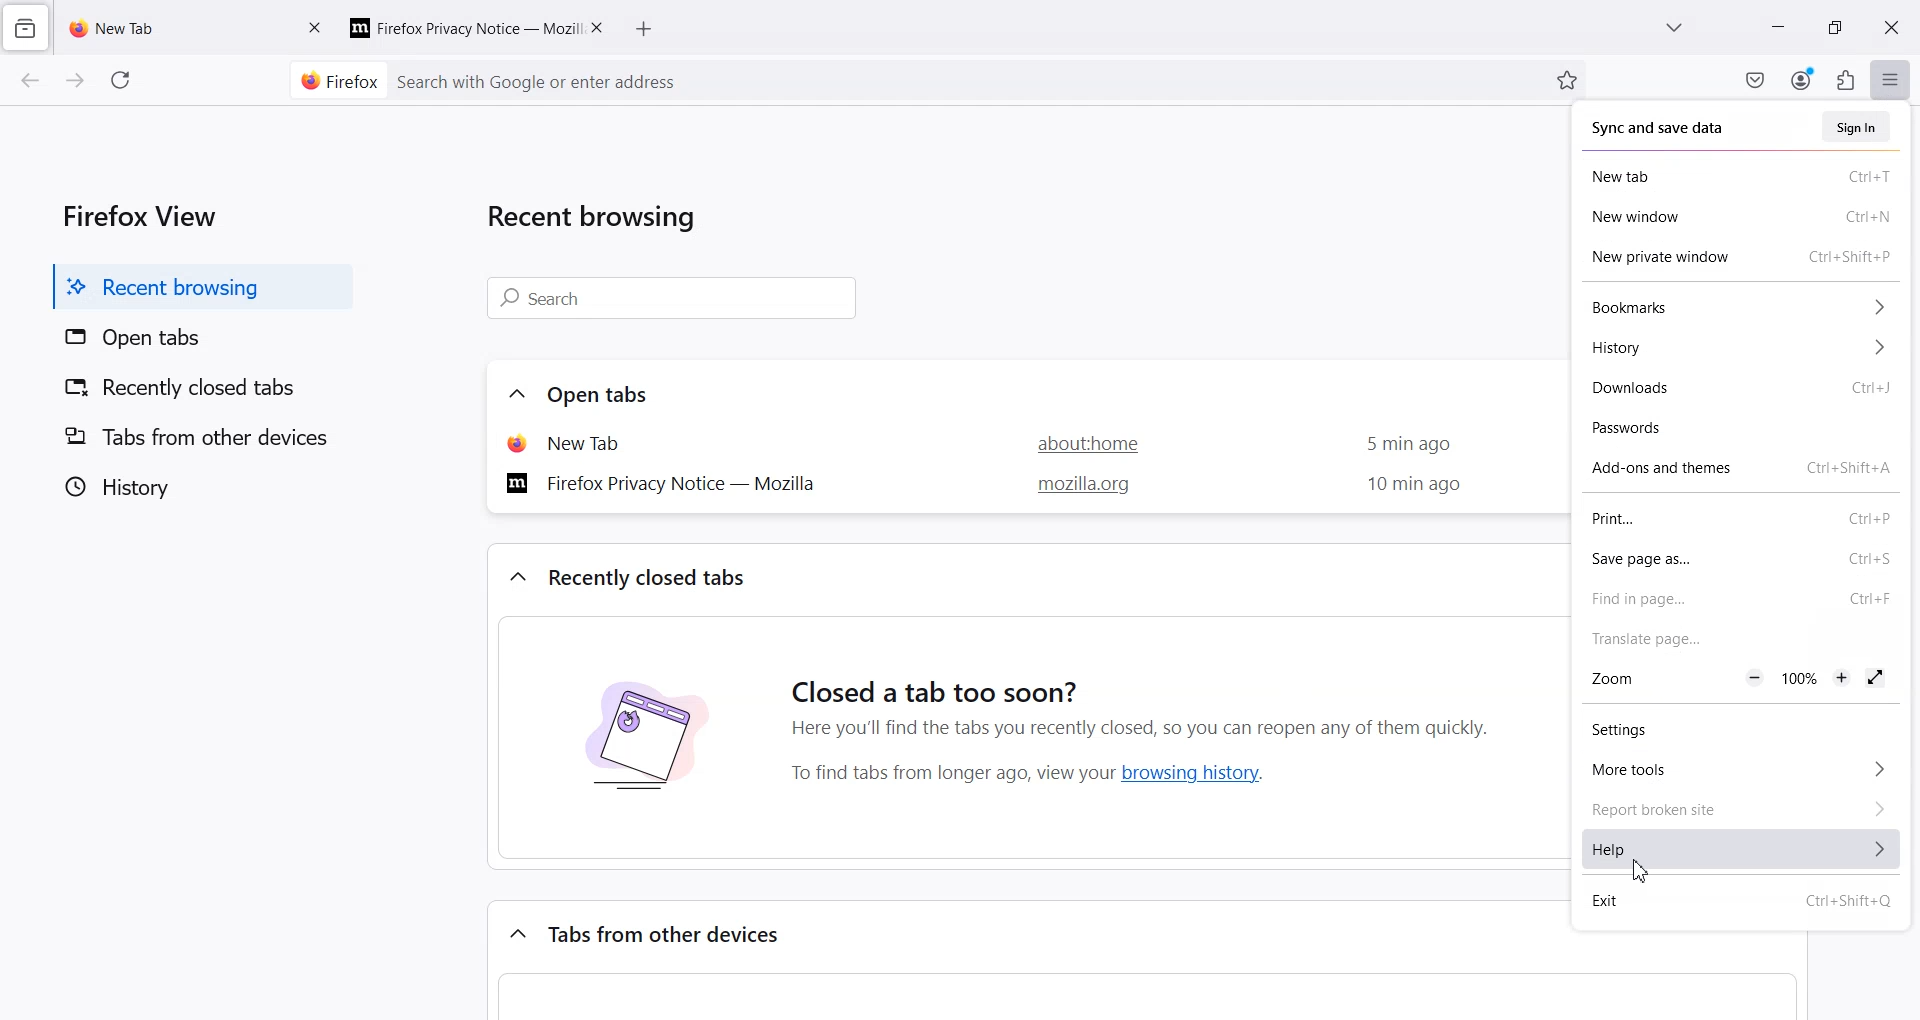  Describe the element at coordinates (1742, 255) in the screenshot. I see `New private window` at that location.